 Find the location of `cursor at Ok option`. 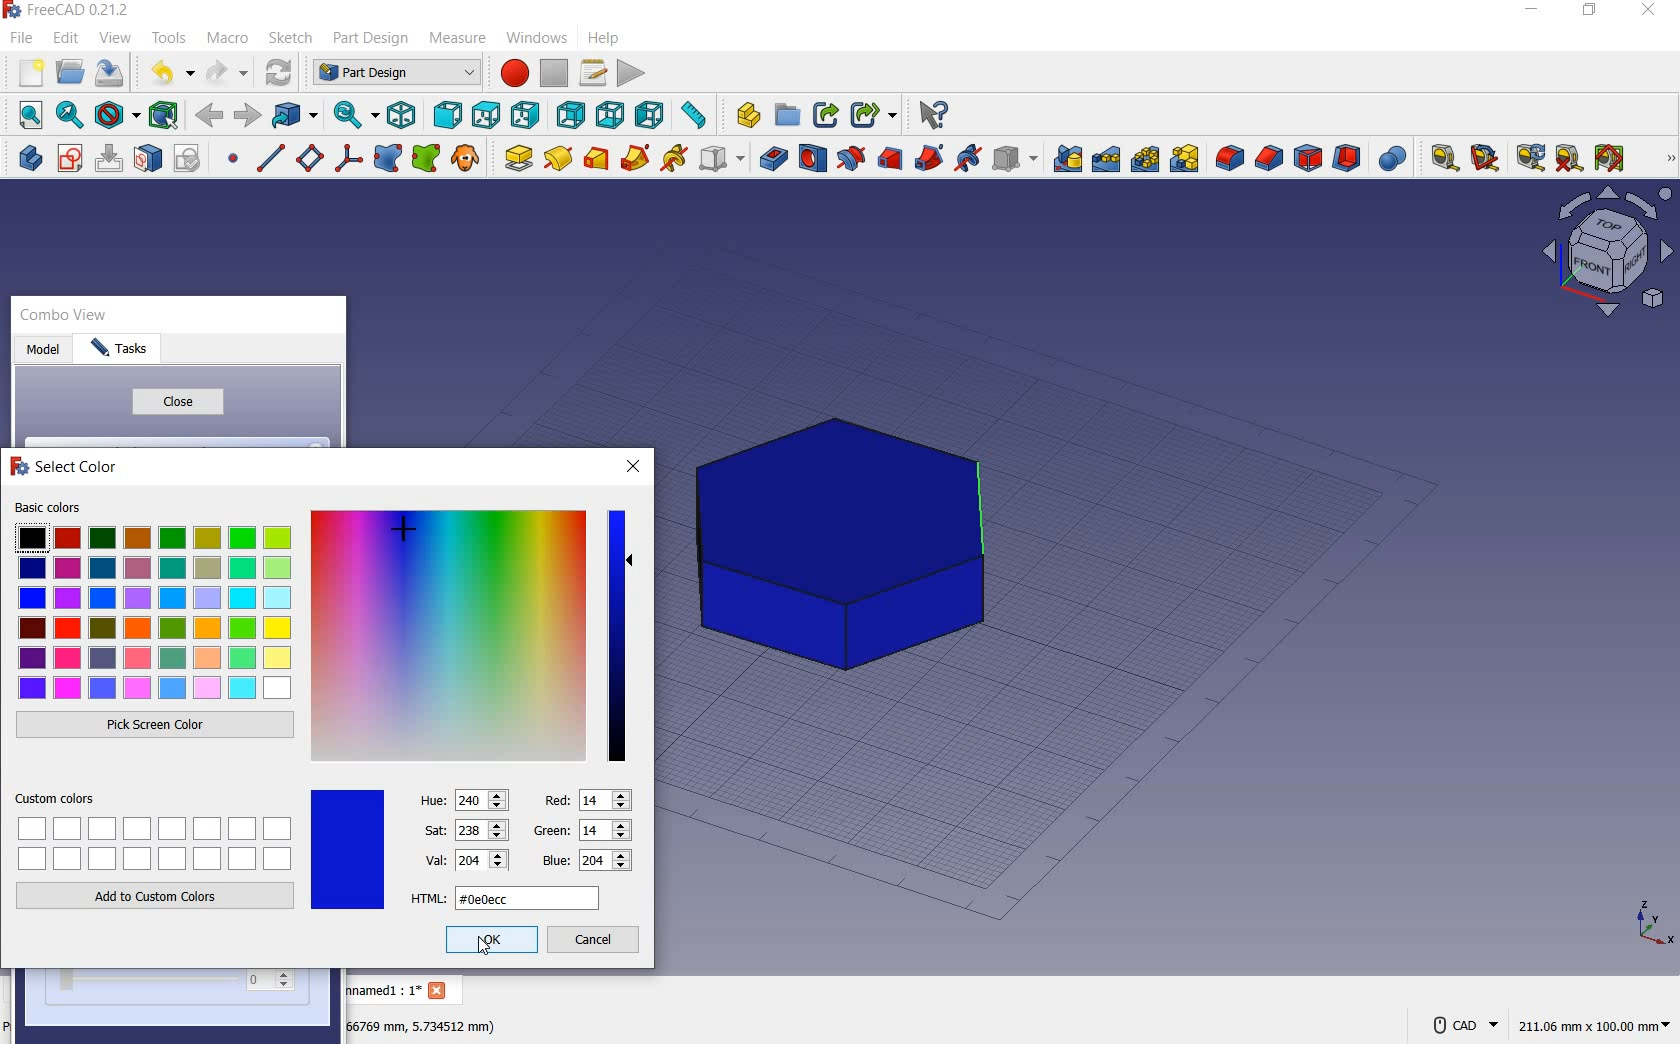

cursor at Ok option is located at coordinates (490, 954).